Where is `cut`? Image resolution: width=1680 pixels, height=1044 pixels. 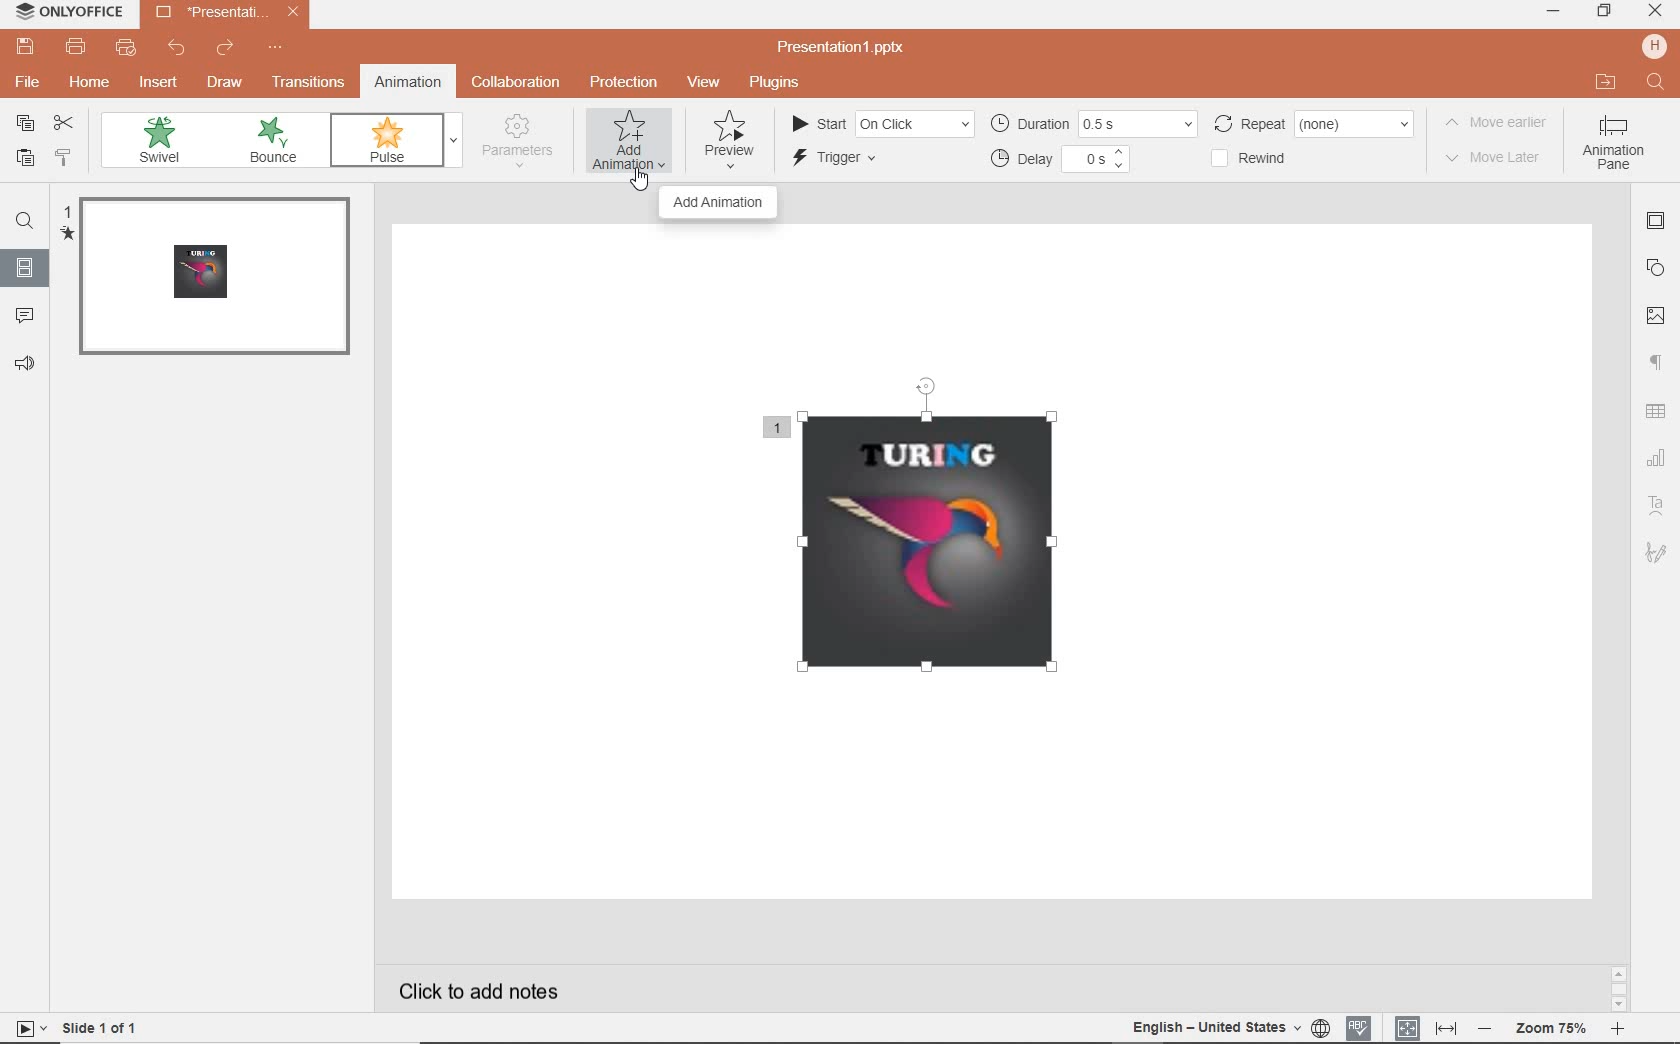 cut is located at coordinates (64, 123).